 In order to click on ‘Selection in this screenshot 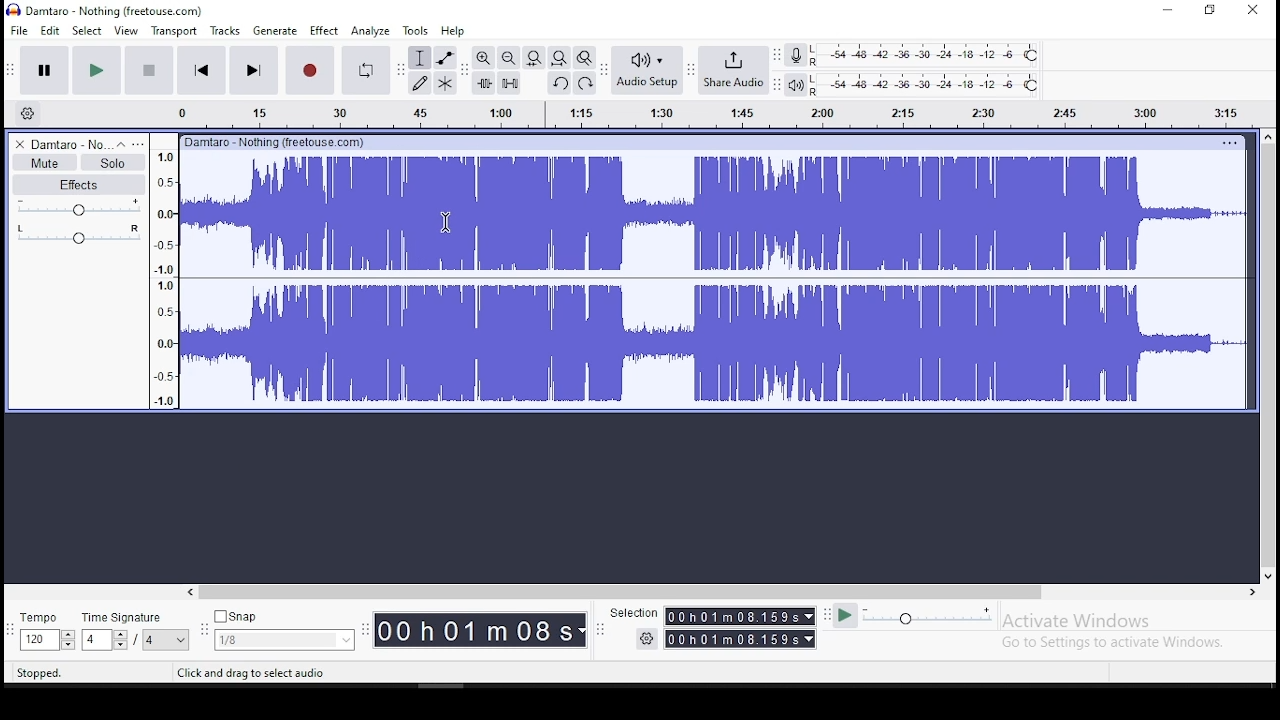, I will do `click(632, 614)`.